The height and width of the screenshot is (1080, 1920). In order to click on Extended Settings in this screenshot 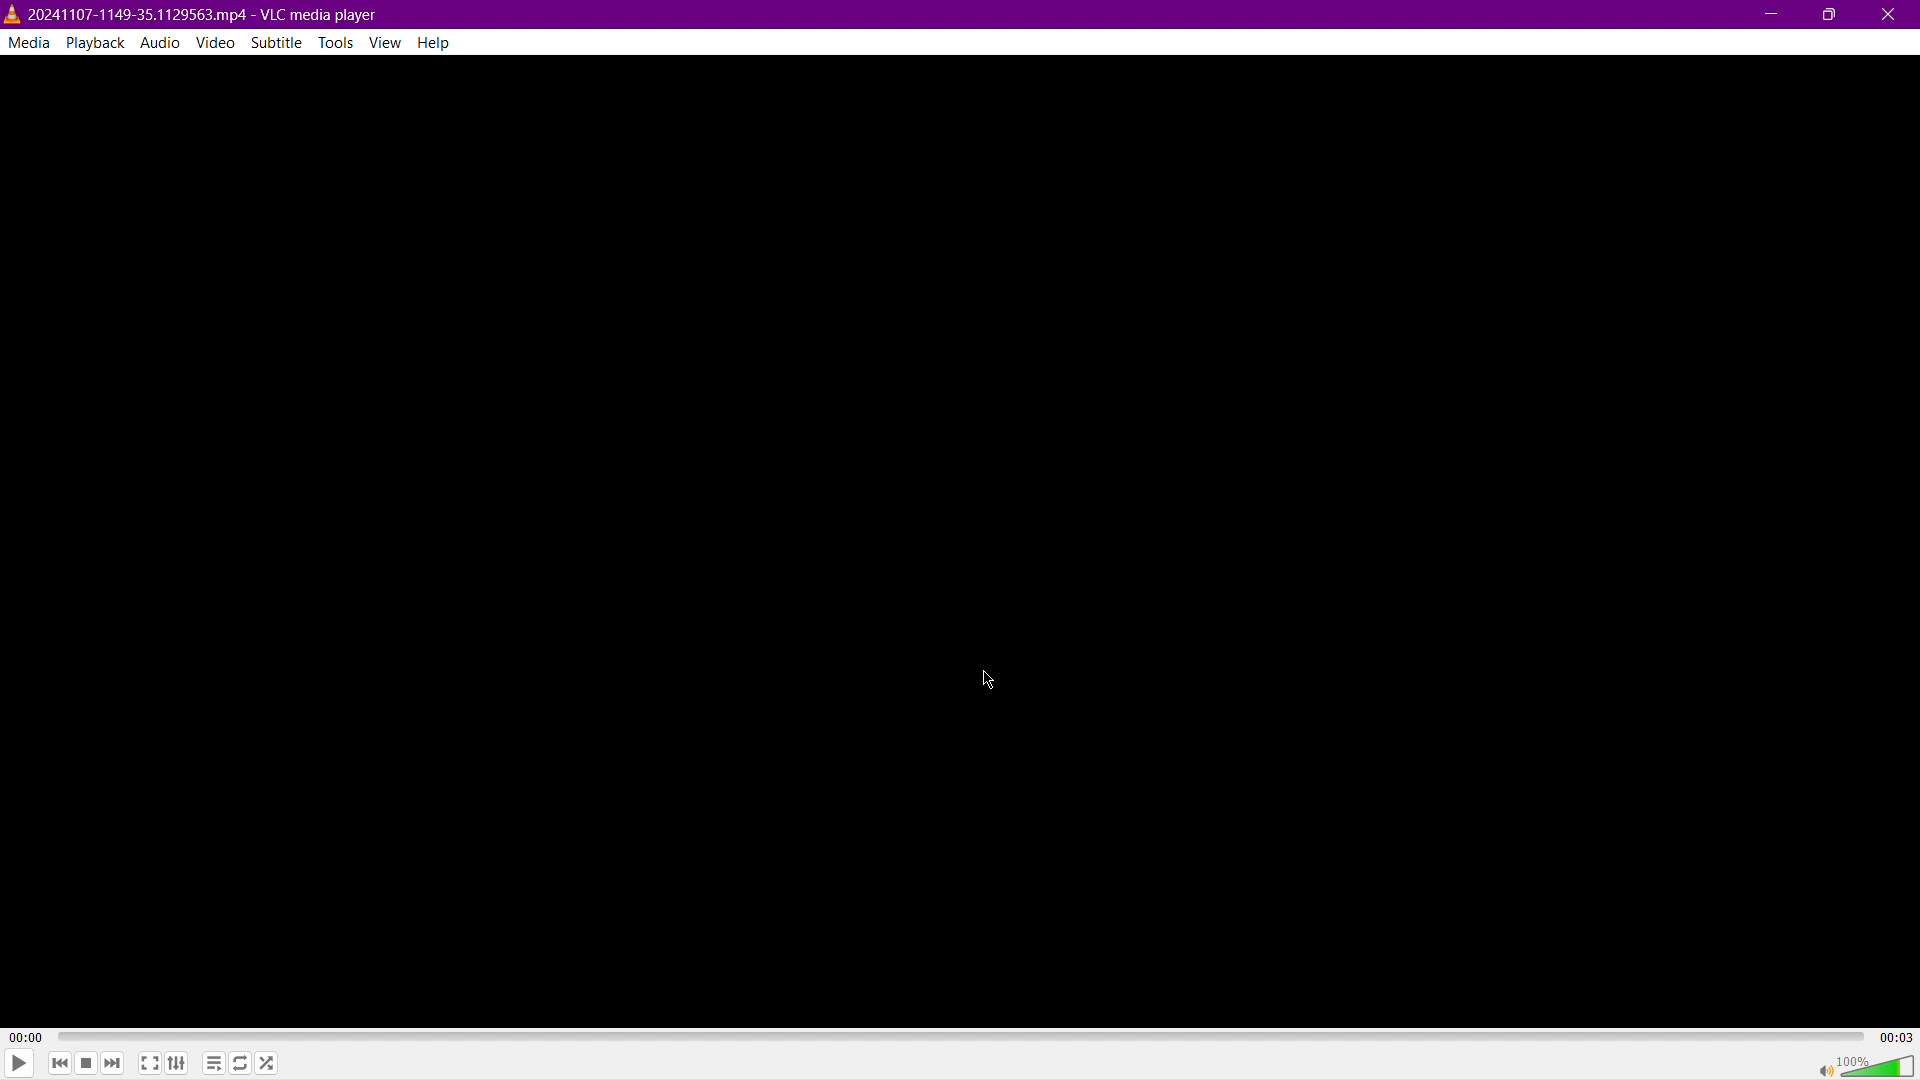, I will do `click(178, 1064)`.